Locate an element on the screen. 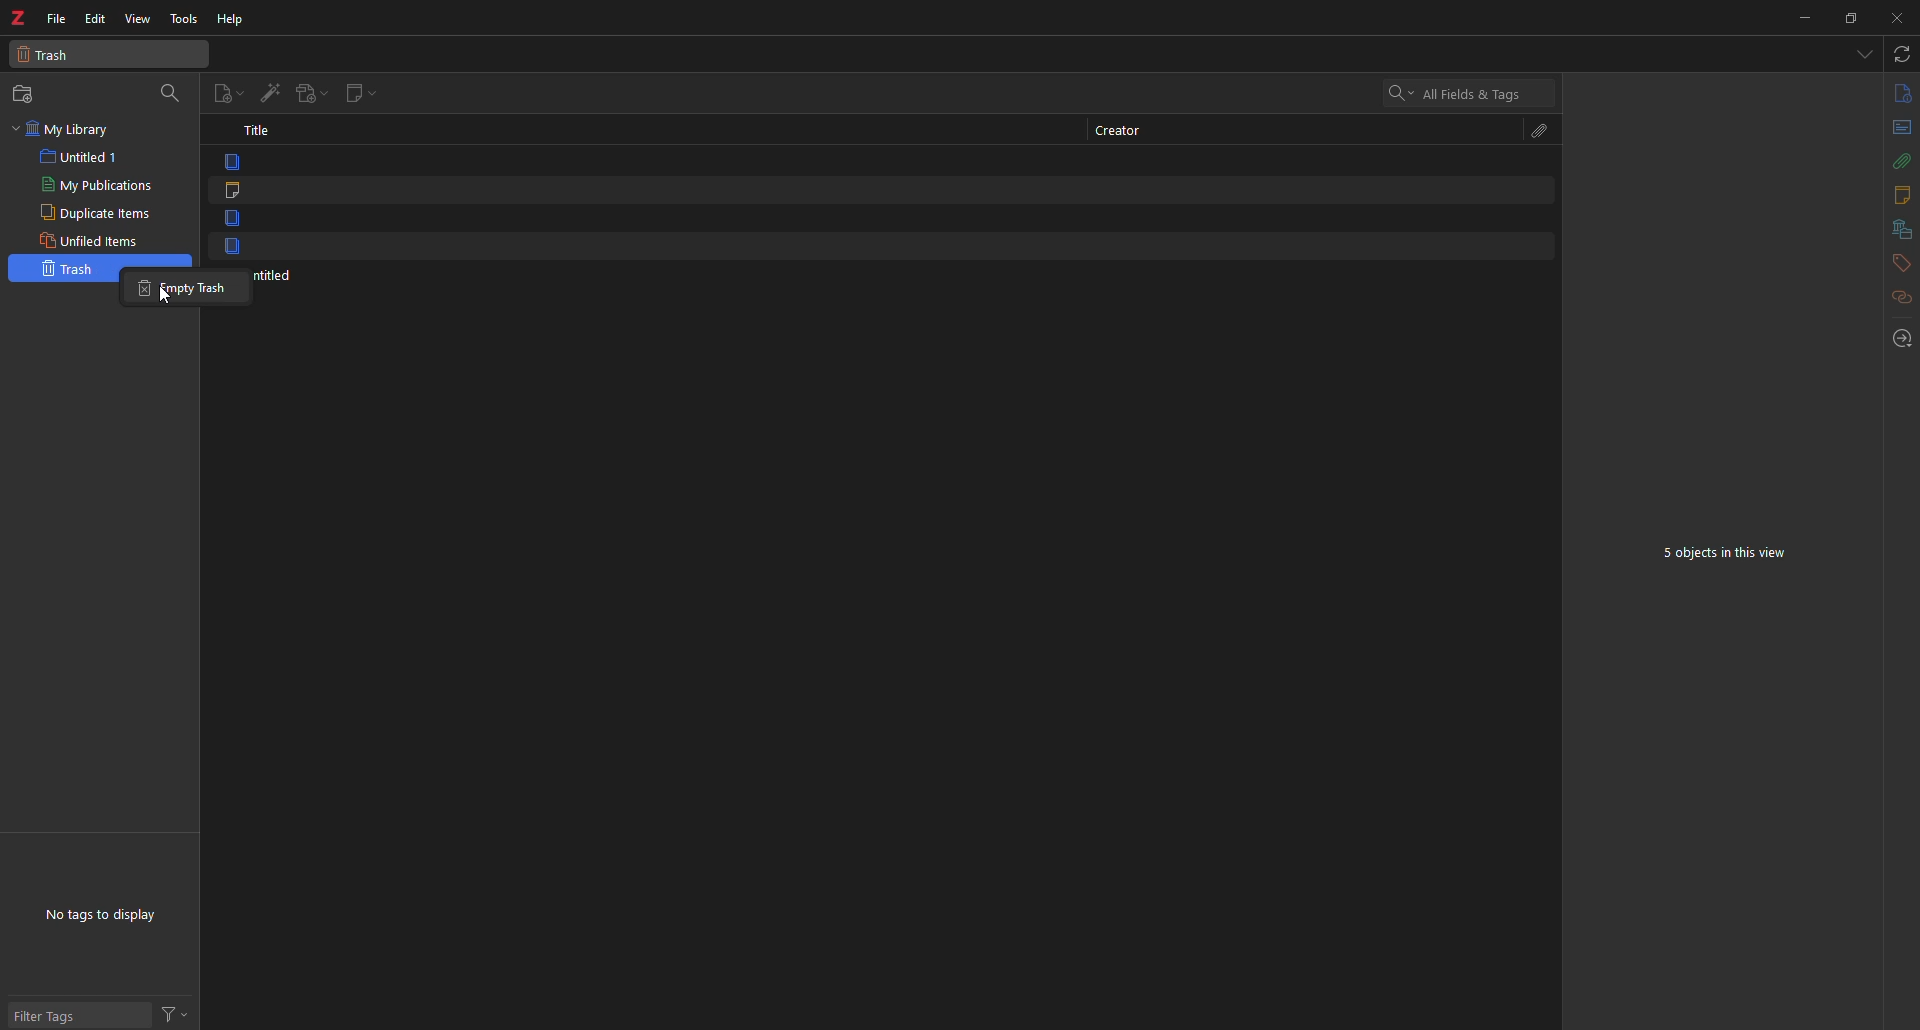 The image size is (1920, 1030). edit is located at coordinates (97, 18).